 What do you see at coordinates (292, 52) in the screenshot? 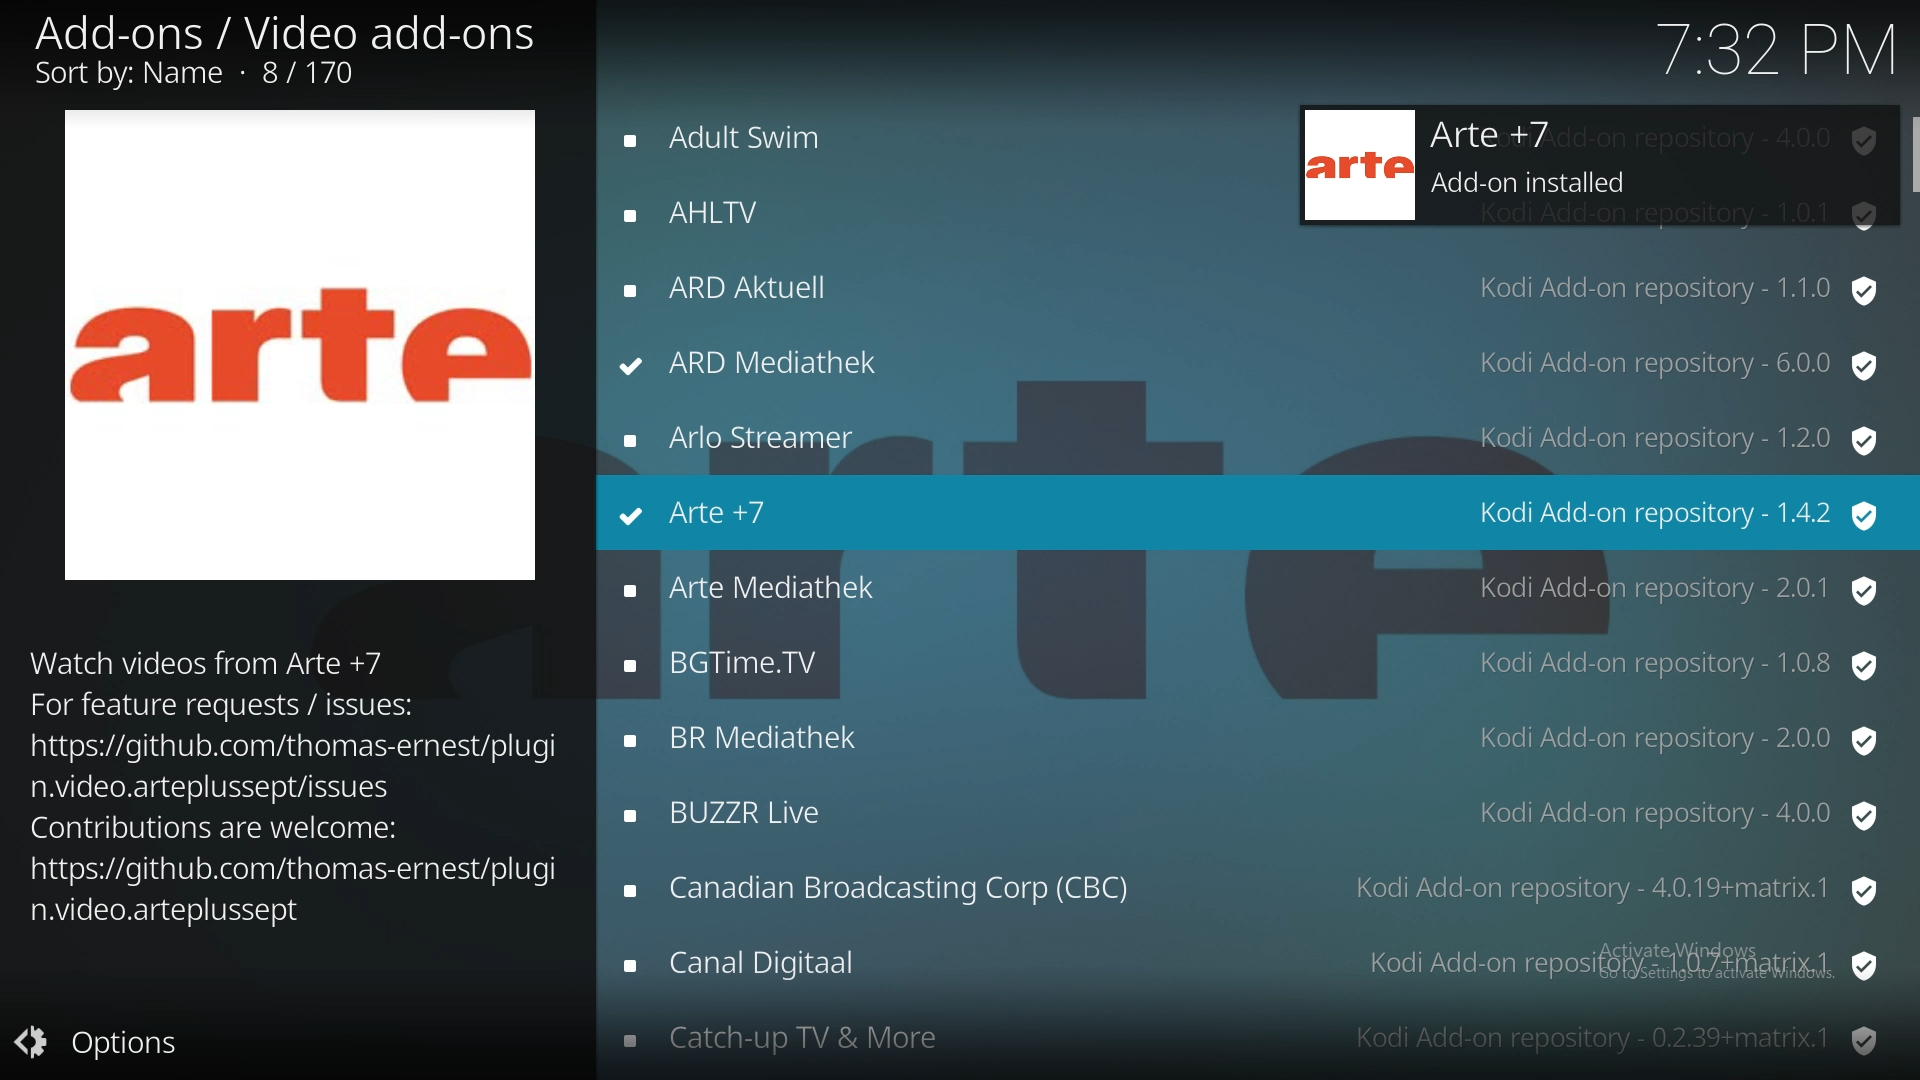
I see `video add ons` at bounding box center [292, 52].